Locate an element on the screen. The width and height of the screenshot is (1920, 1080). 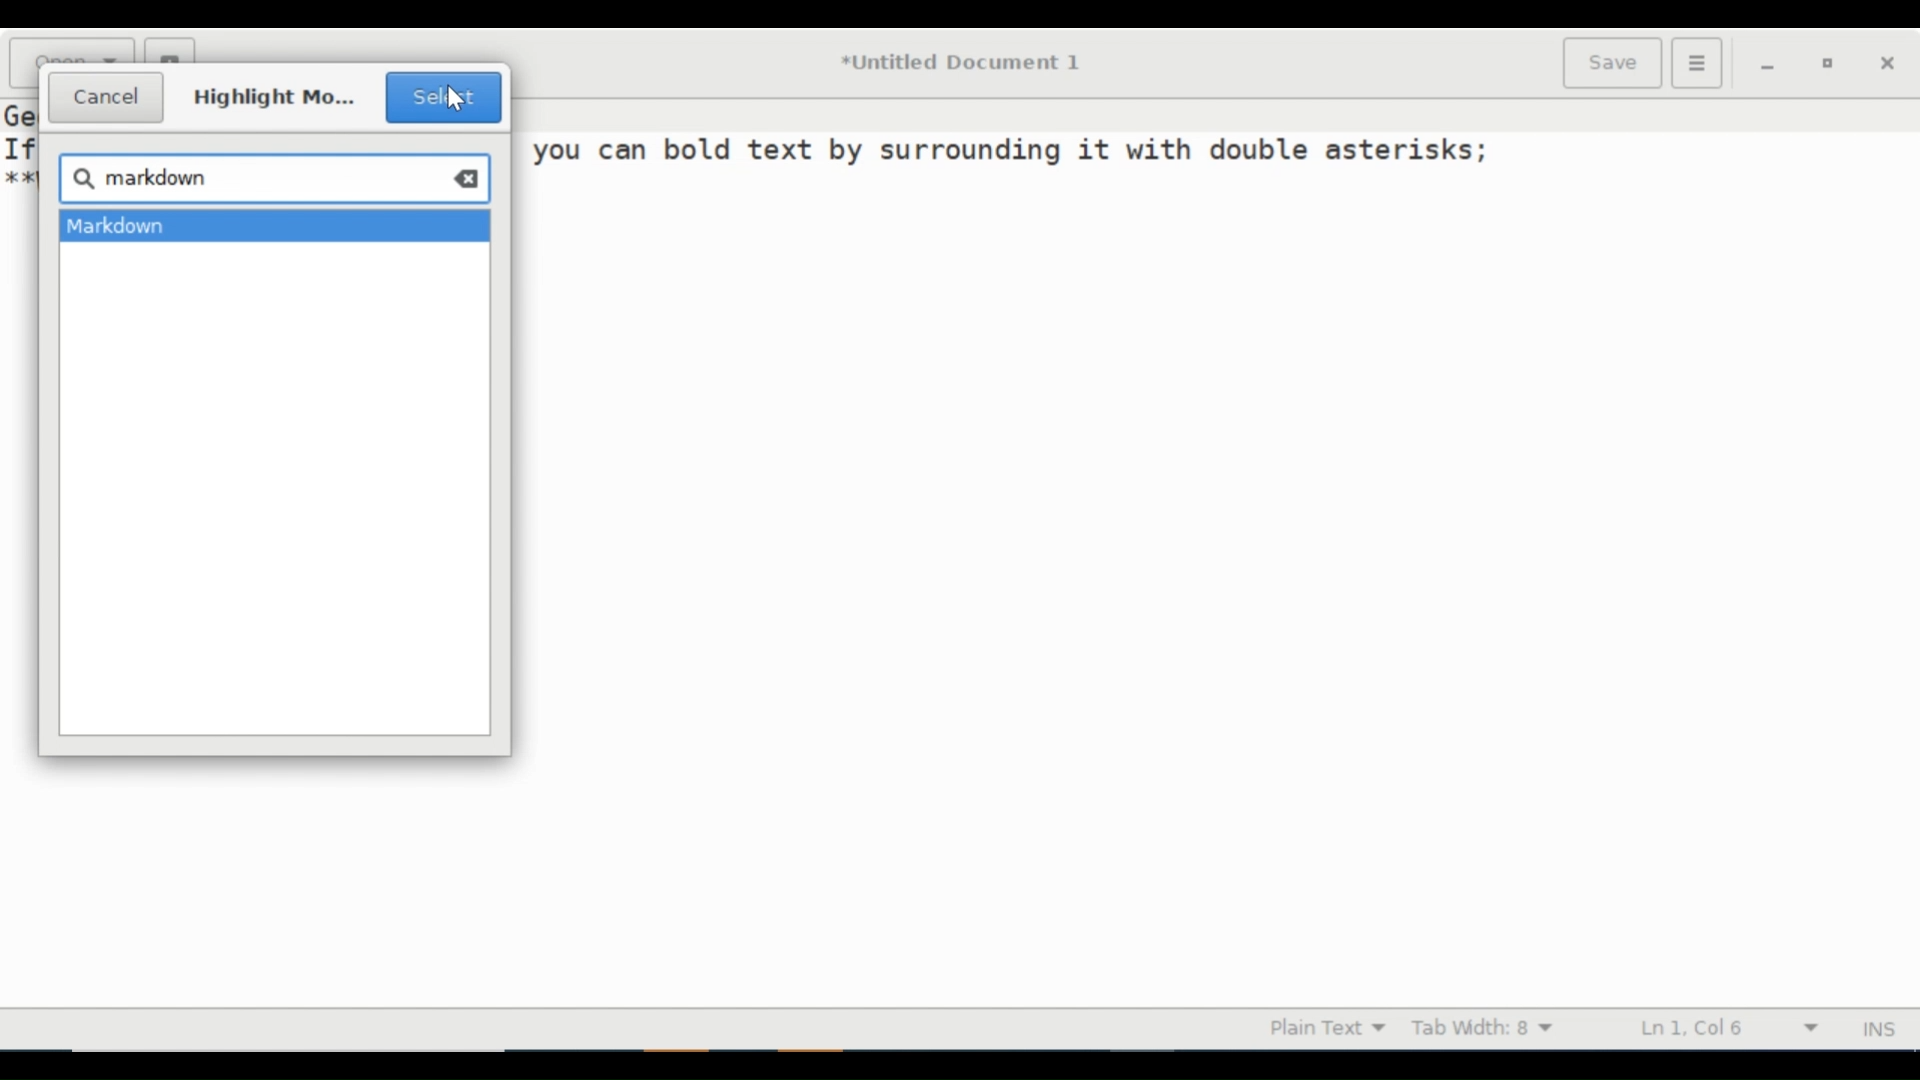
Markdown is located at coordinates (112, 227).